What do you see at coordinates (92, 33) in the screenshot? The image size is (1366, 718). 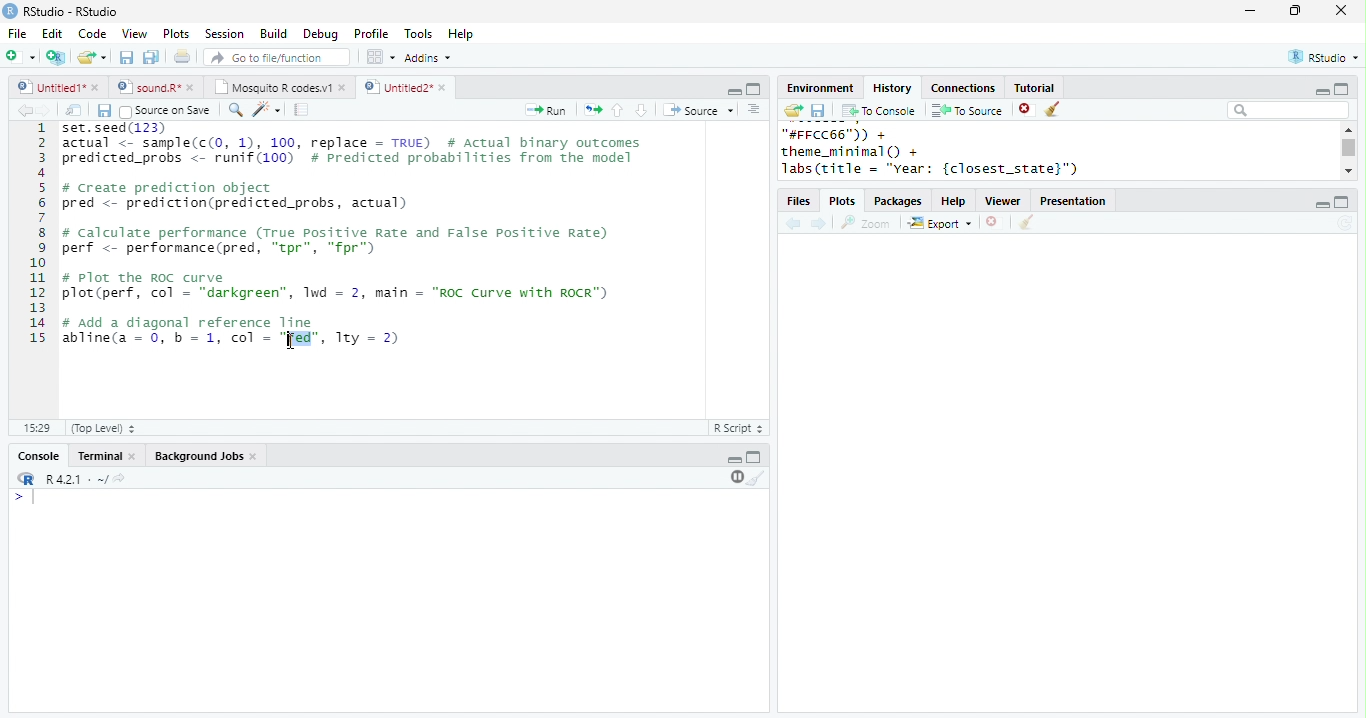 I see `Code` at bounding box center [92, 33].